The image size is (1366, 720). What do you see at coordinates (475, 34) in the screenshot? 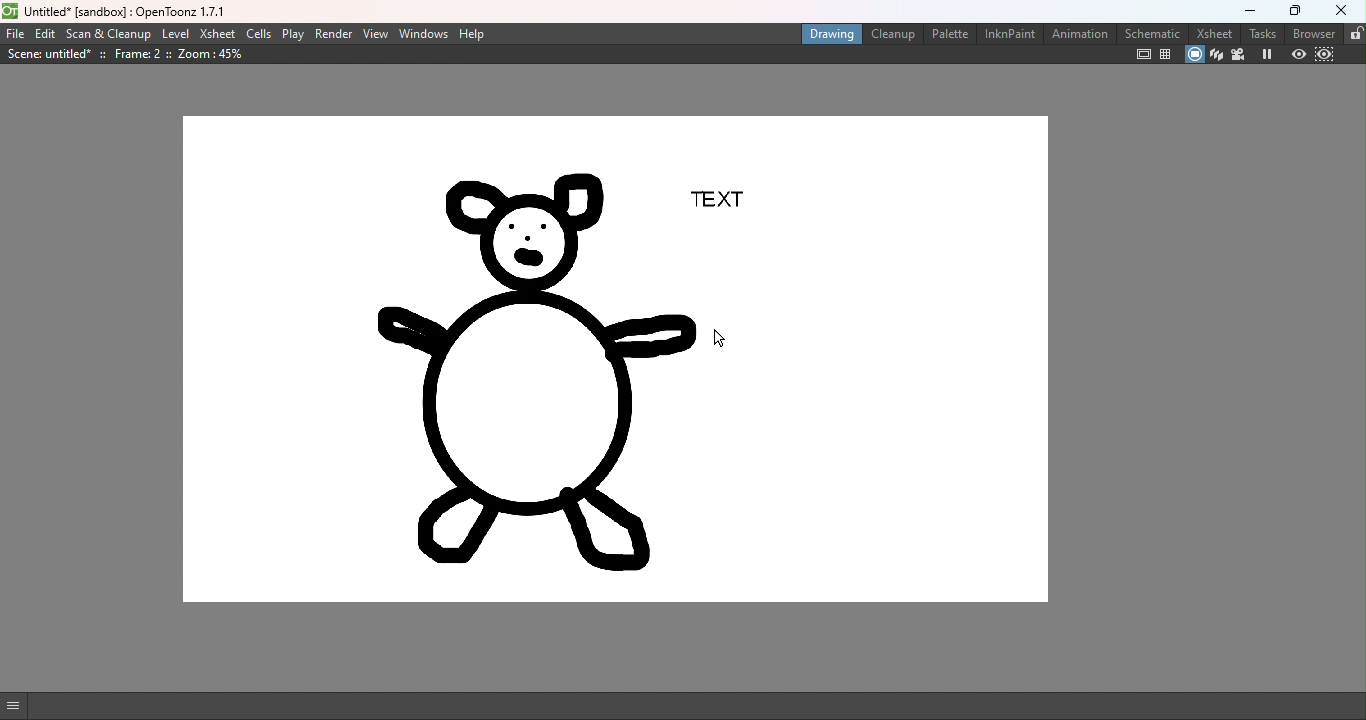
I see `Help` at bounding box center [475, 34].